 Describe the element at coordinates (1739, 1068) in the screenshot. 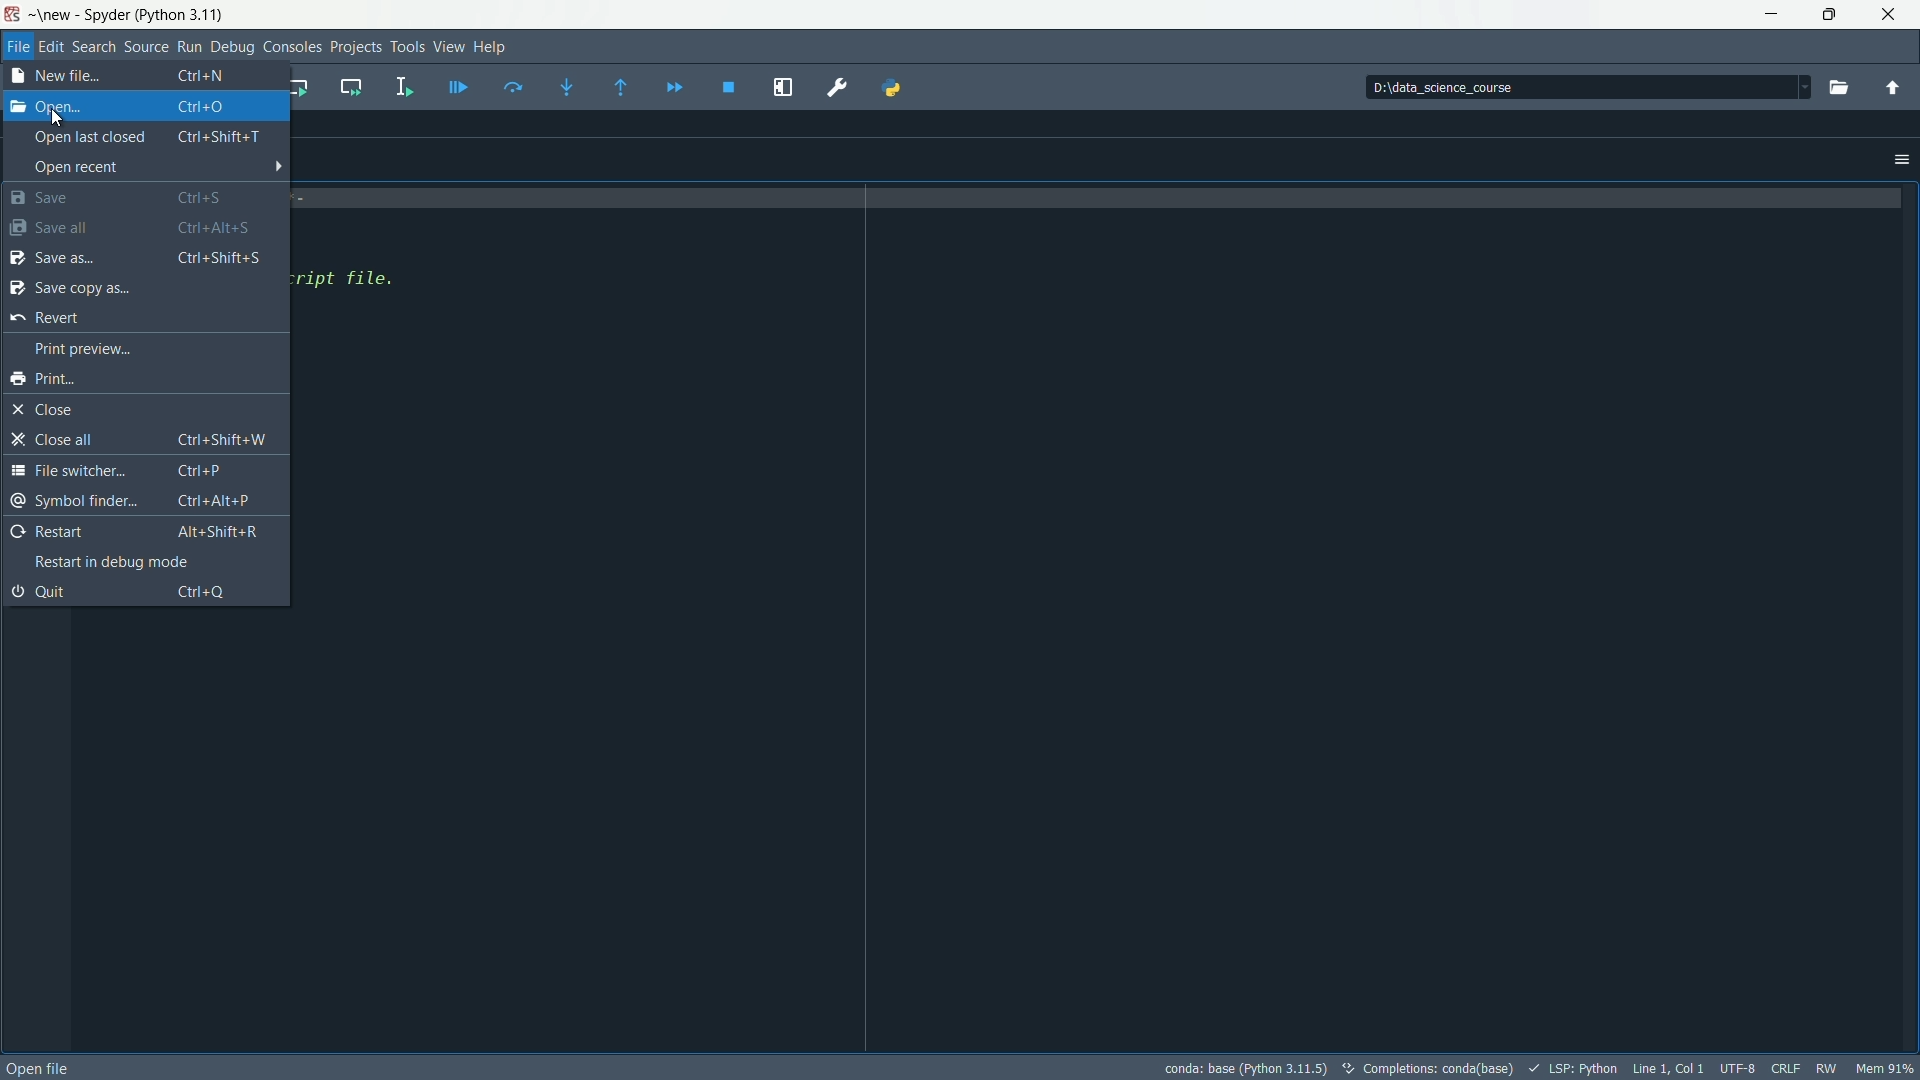

I see `file encoding` at that location.